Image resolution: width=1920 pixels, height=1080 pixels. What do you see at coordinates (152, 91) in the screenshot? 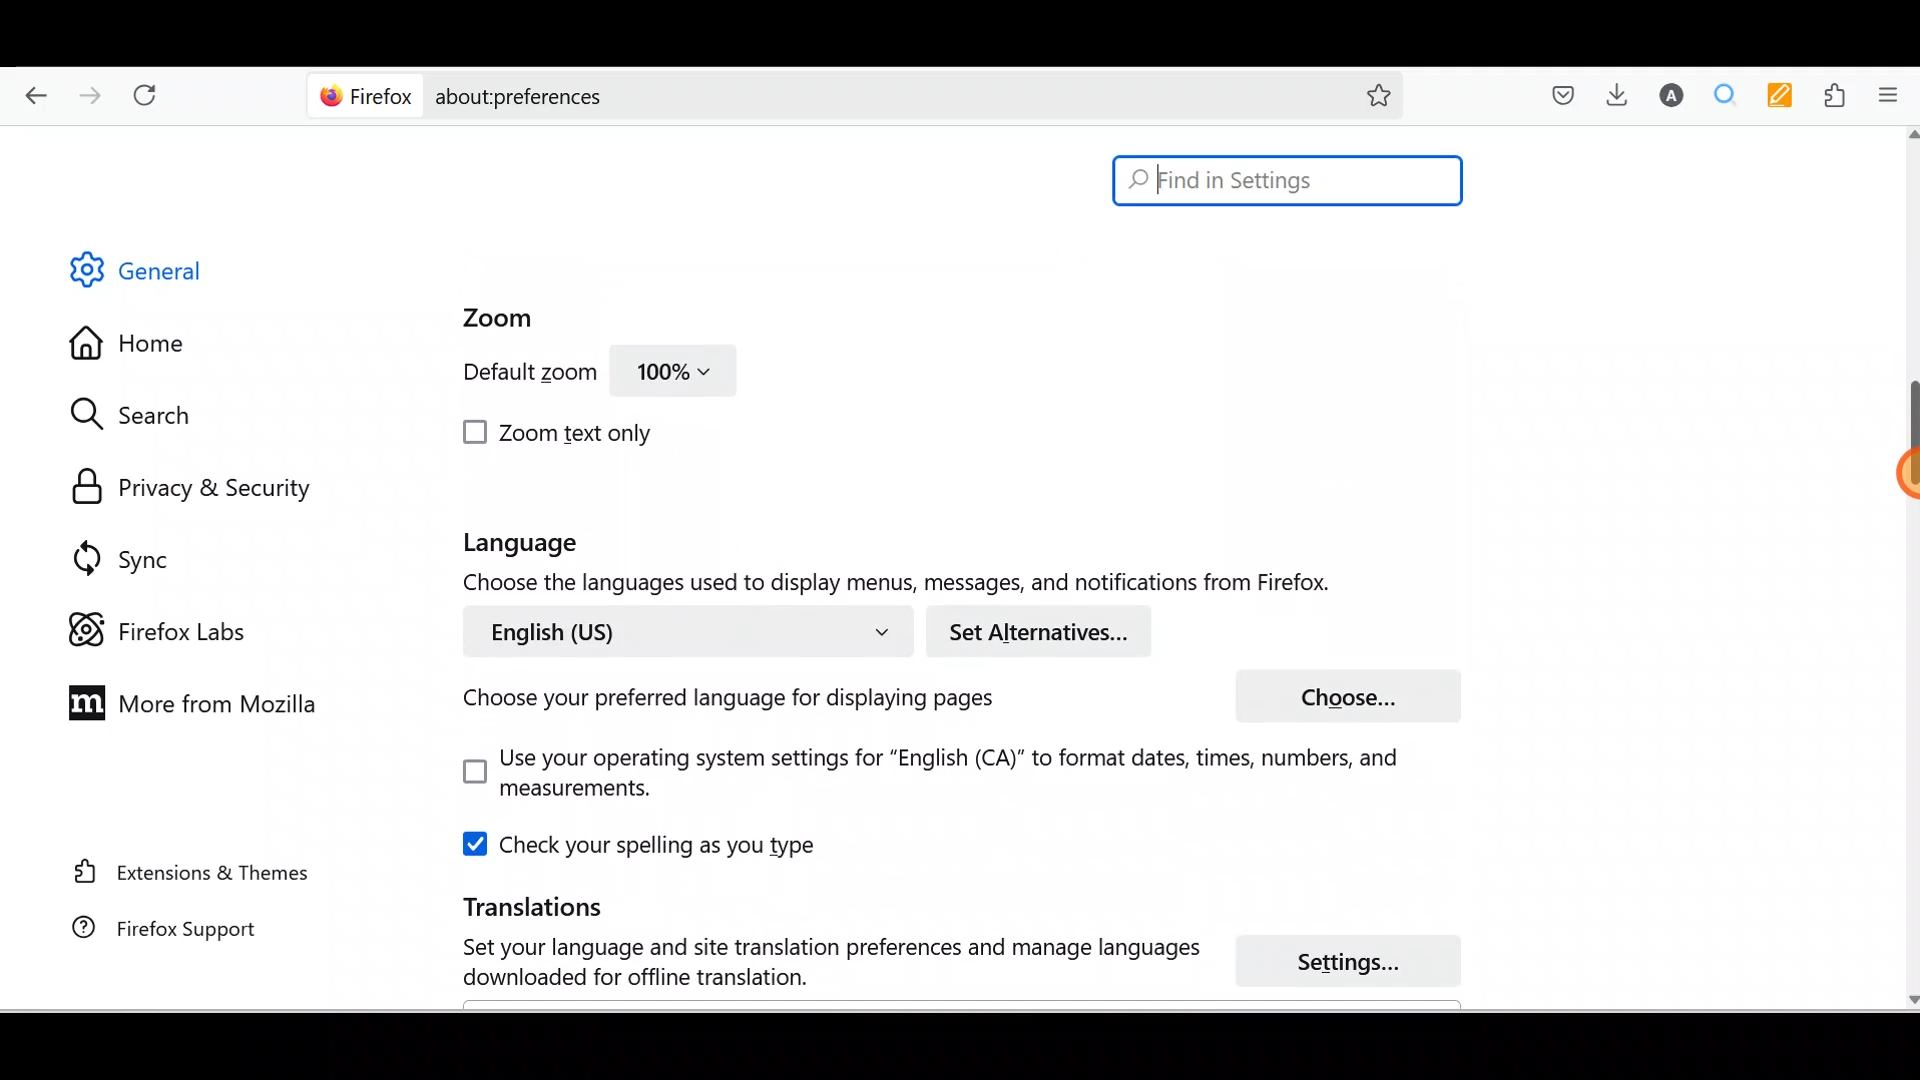
I see `Reload current page` at bounding box center [152, 91].